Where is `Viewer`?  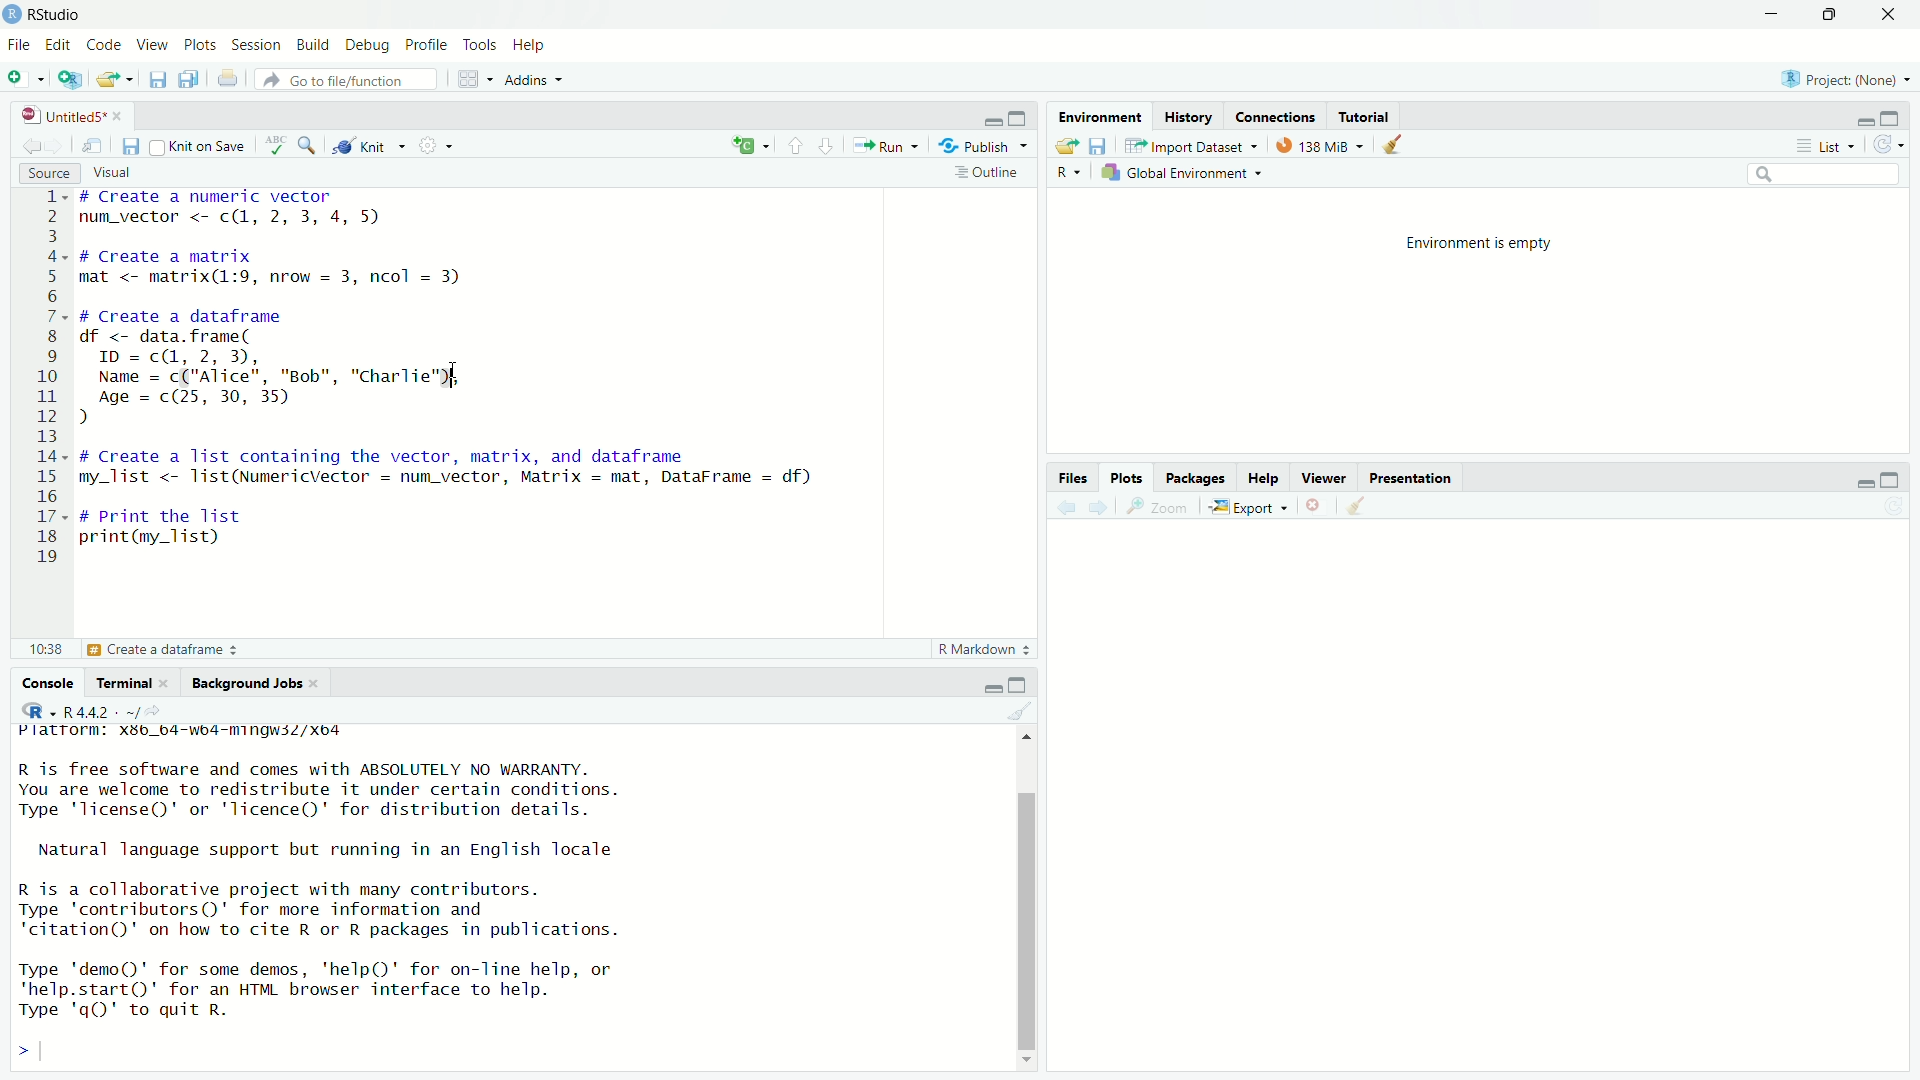
Viewer is located at coordinates (1325, 477).